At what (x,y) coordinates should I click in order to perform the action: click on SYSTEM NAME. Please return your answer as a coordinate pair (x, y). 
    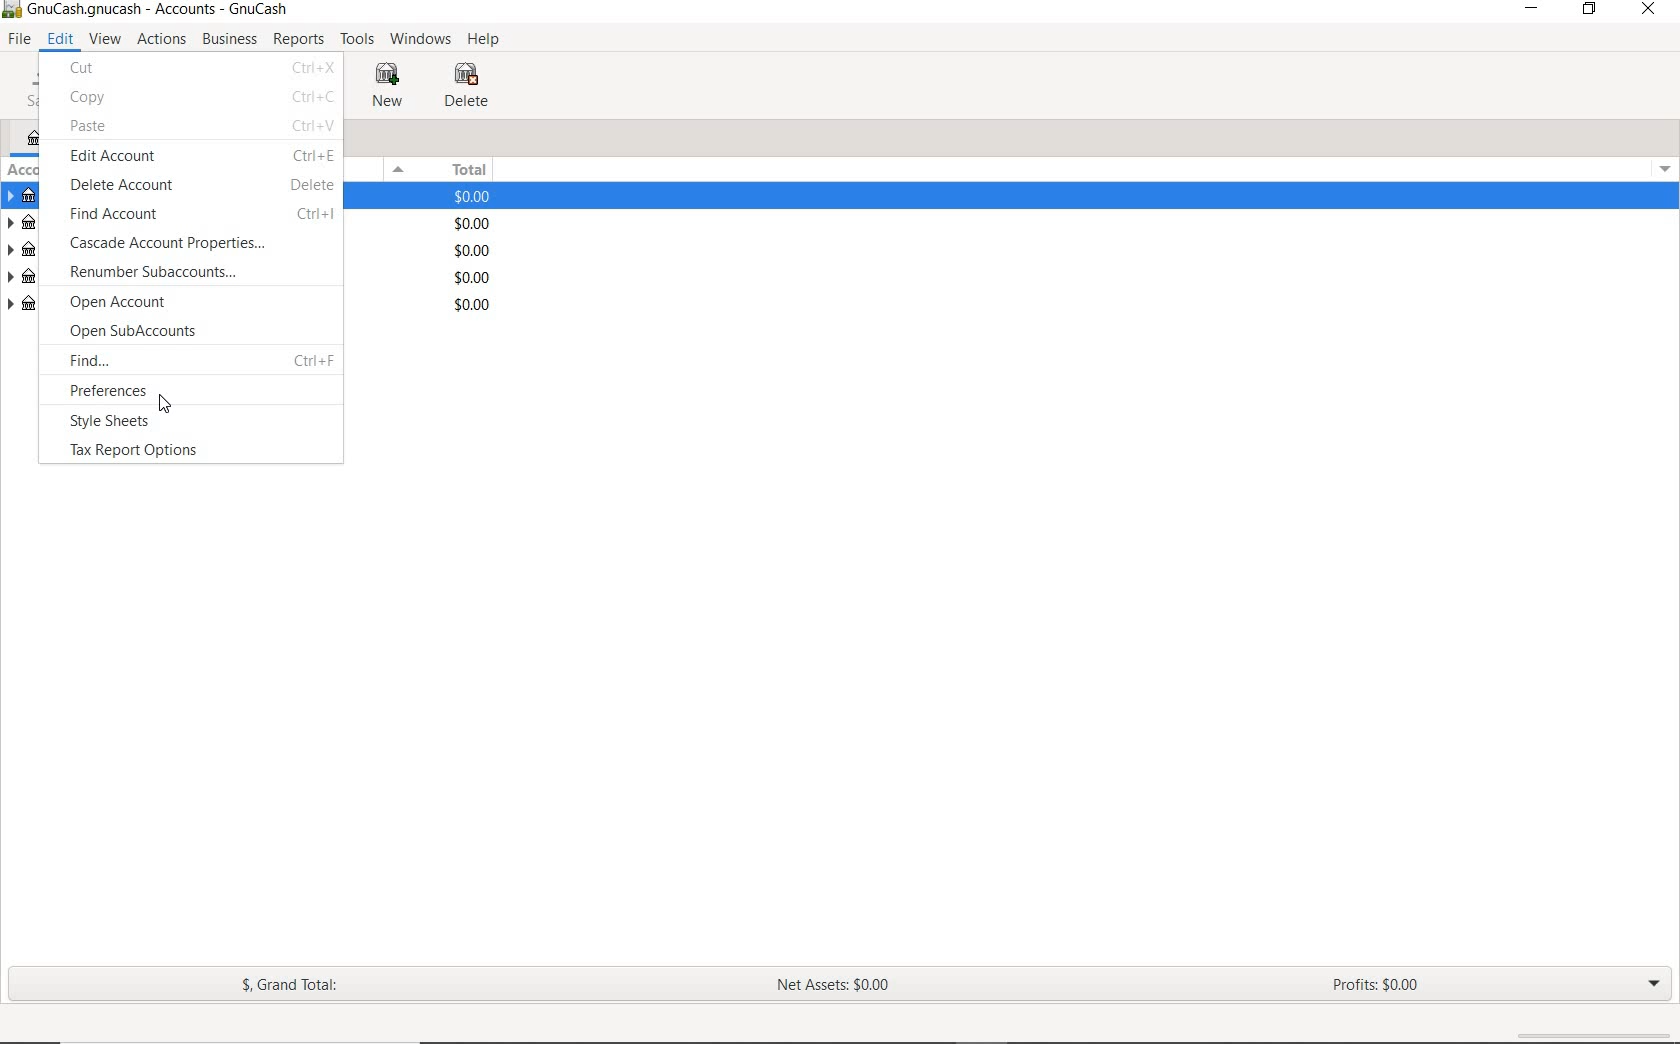
    Looking at the image, I should click on (11, 11).